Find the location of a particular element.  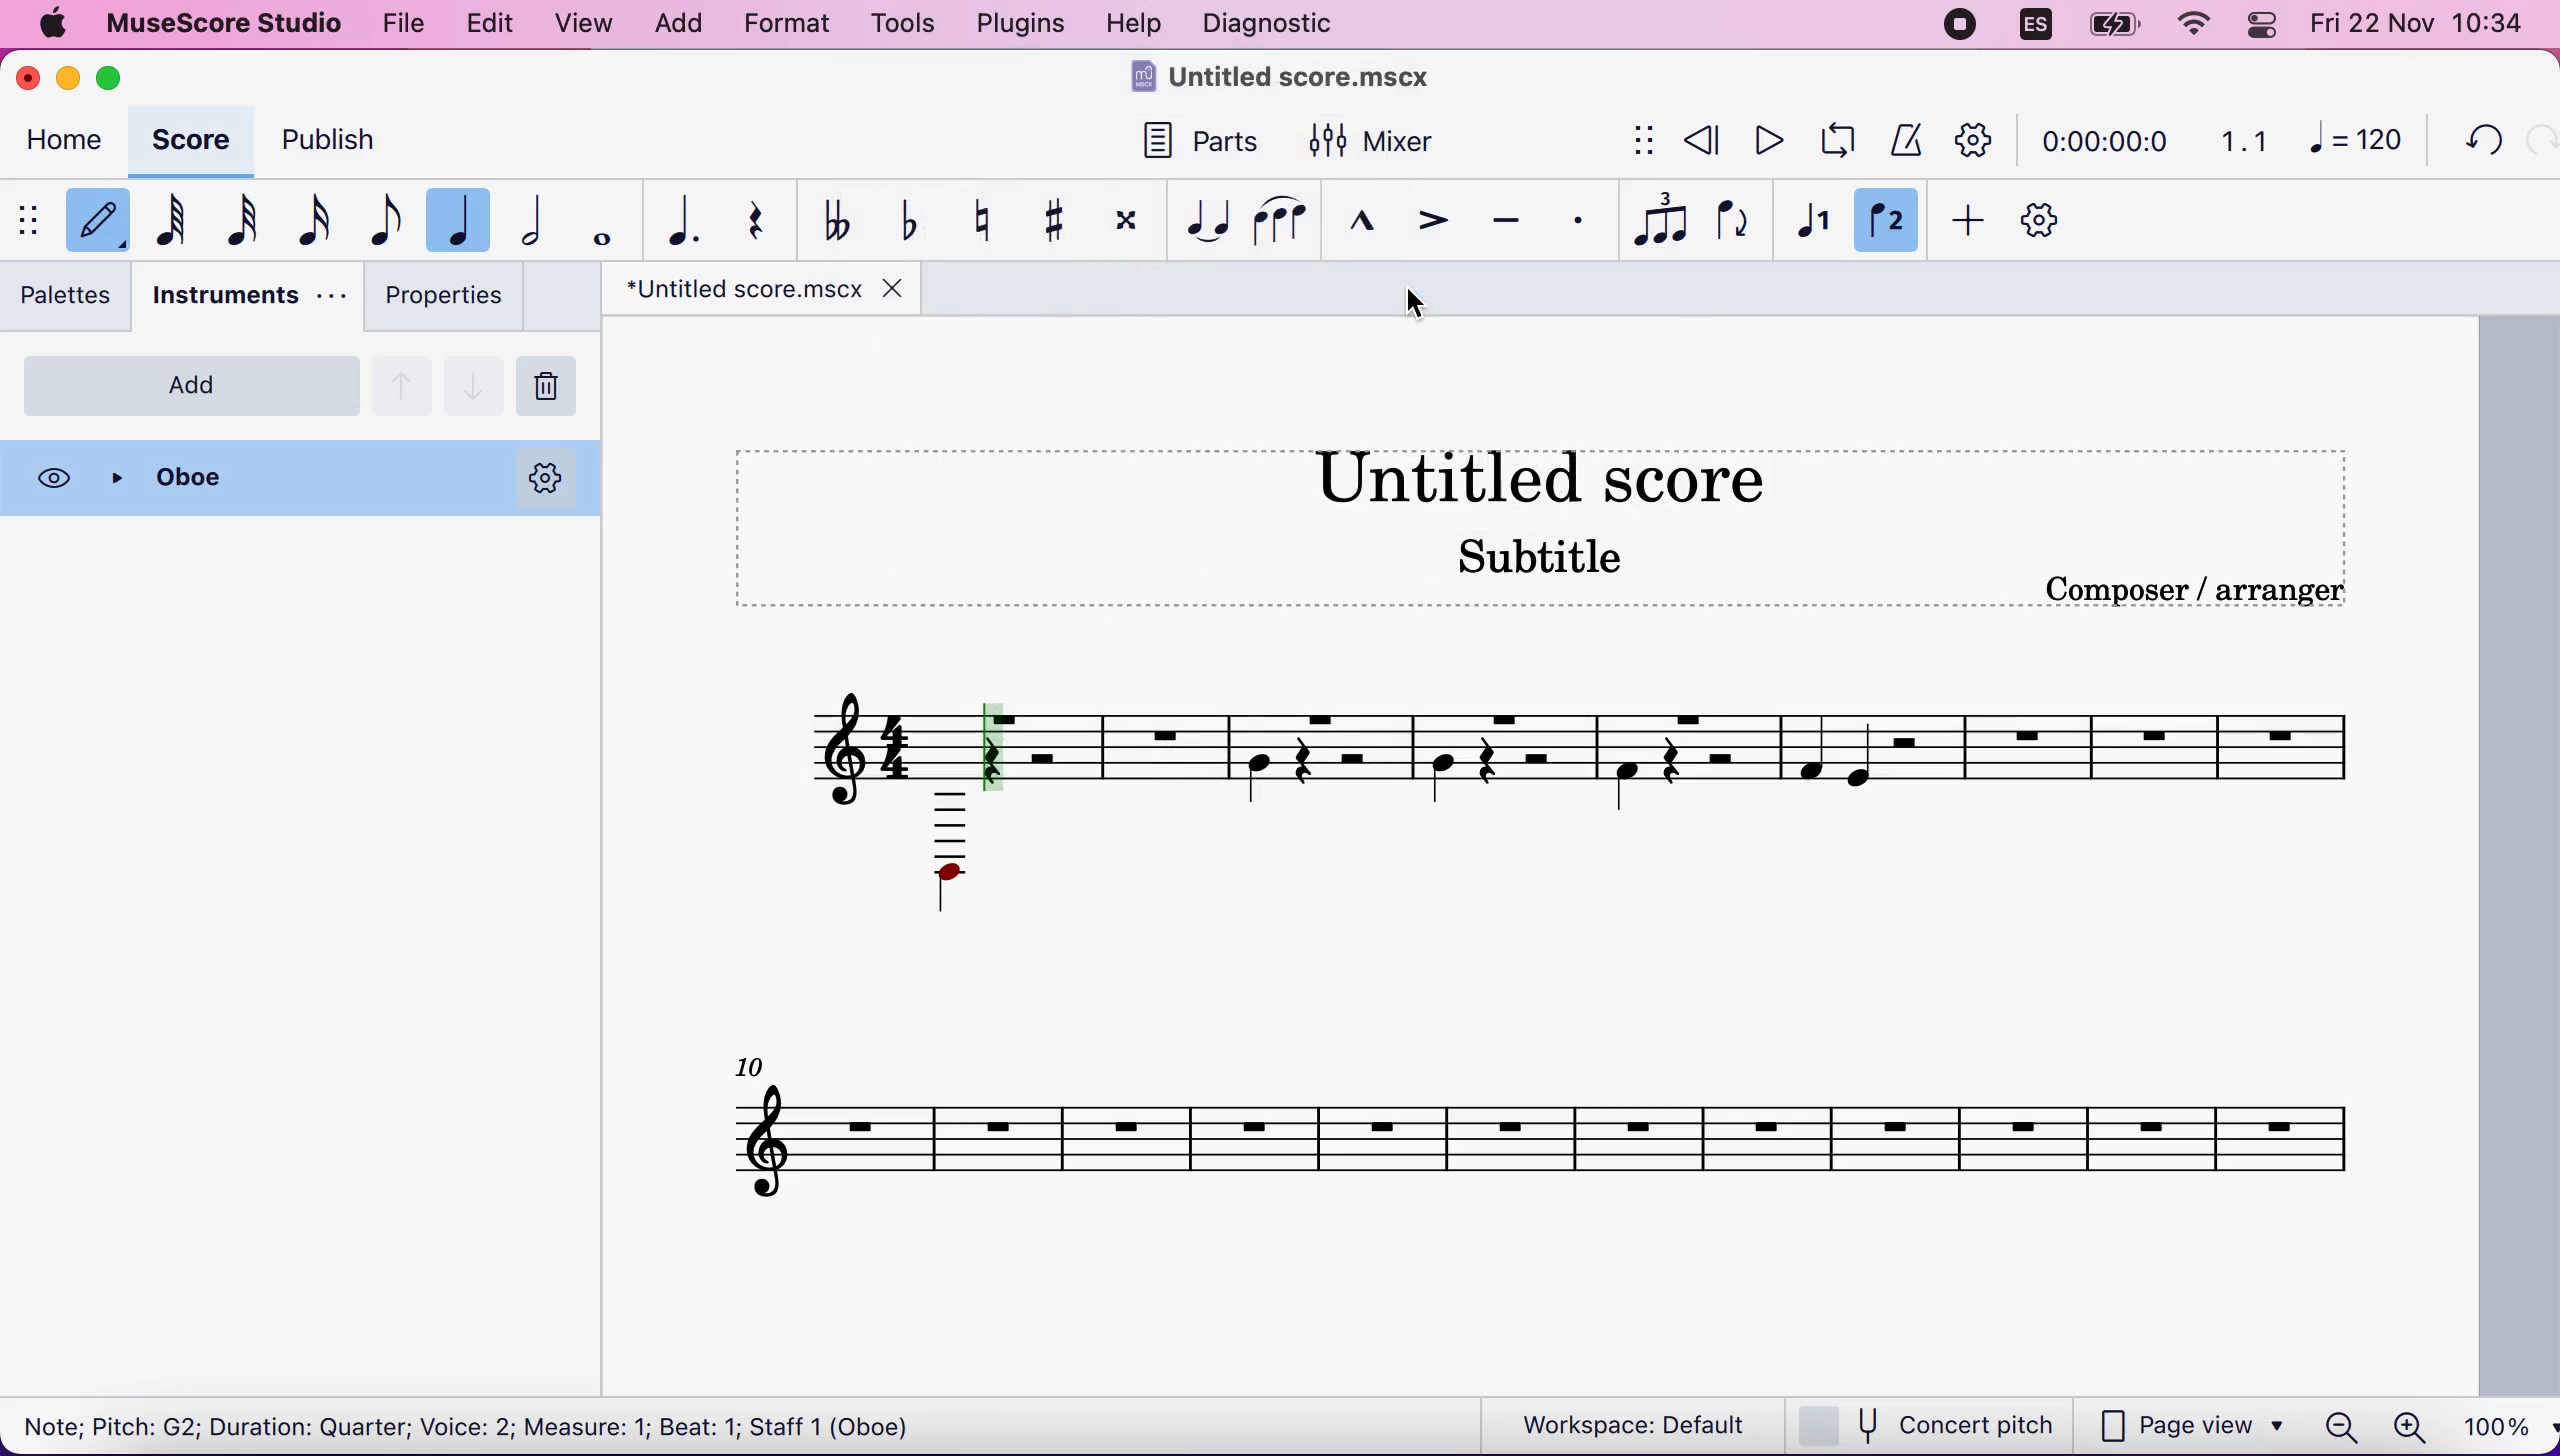

score is located at coordinates (187, 135).